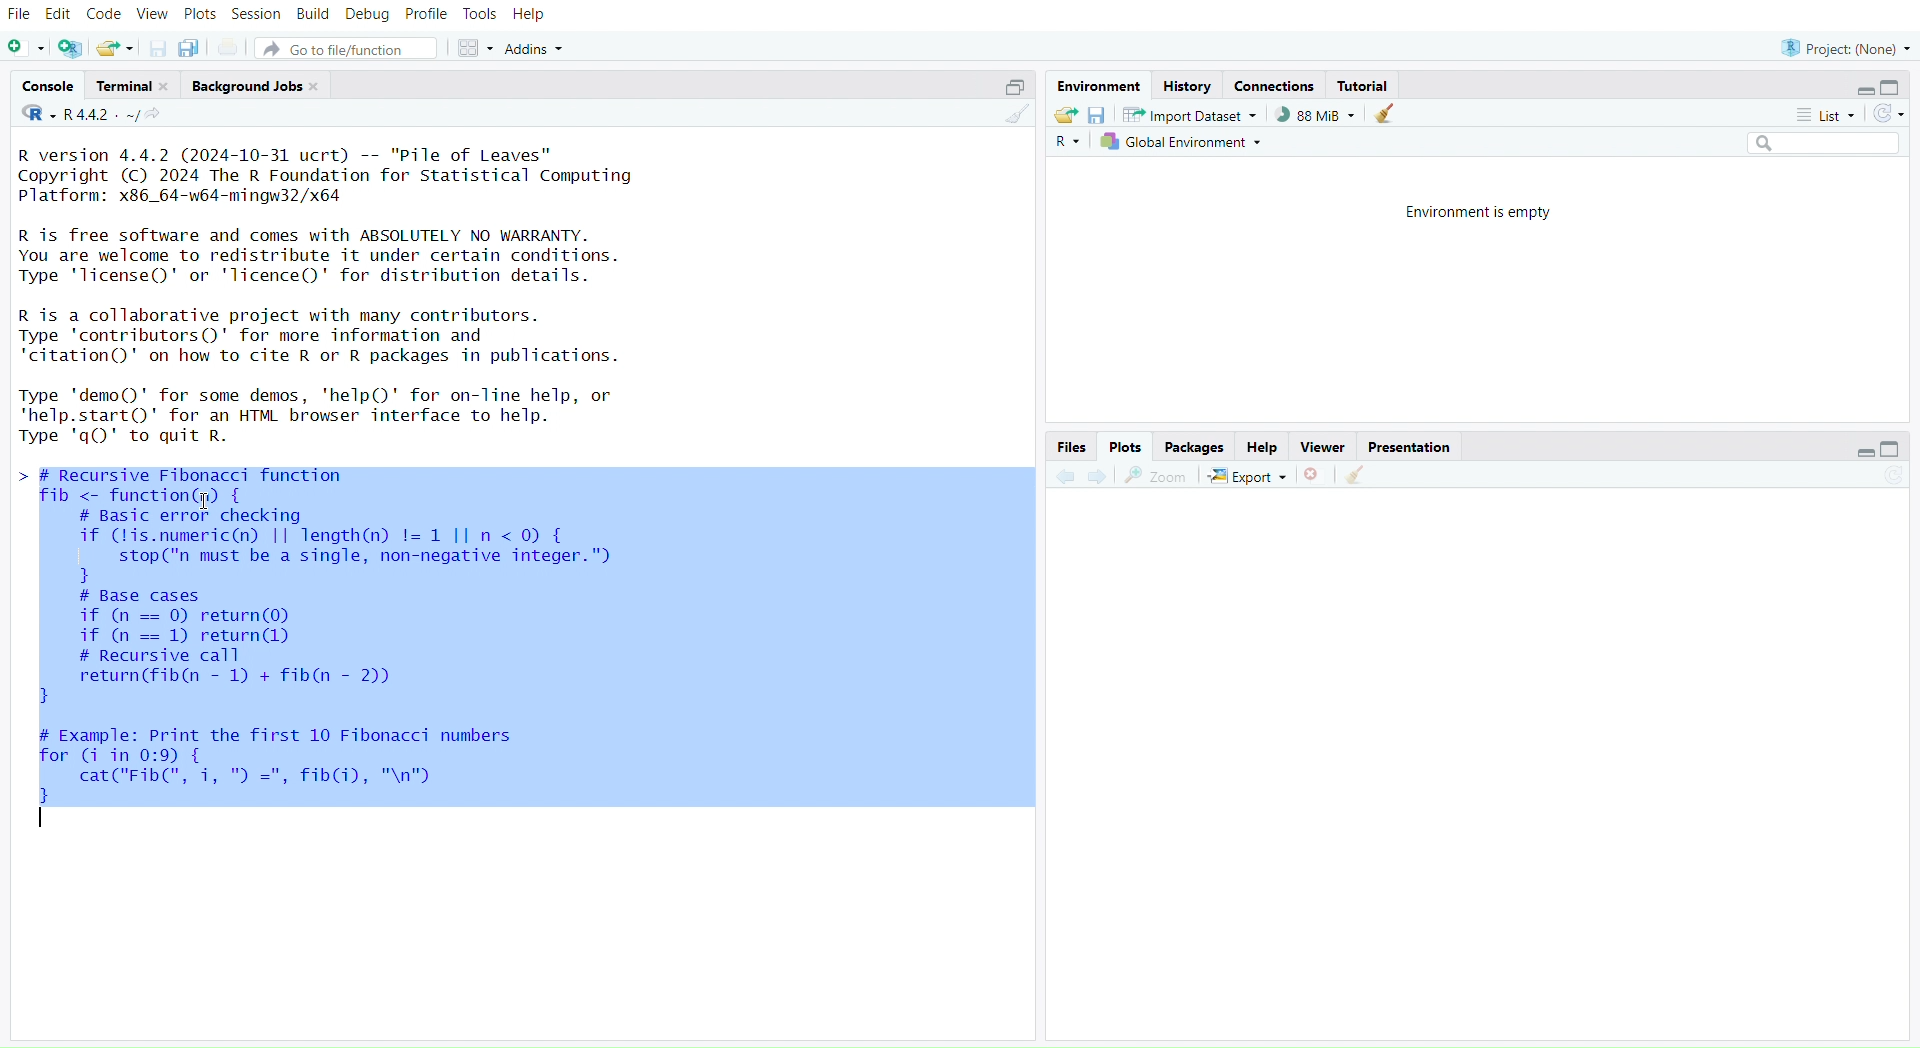  What do you see at coordinates (1096, 86) in the screenshot?
I see `environment` at bounding box center [1096, 86].